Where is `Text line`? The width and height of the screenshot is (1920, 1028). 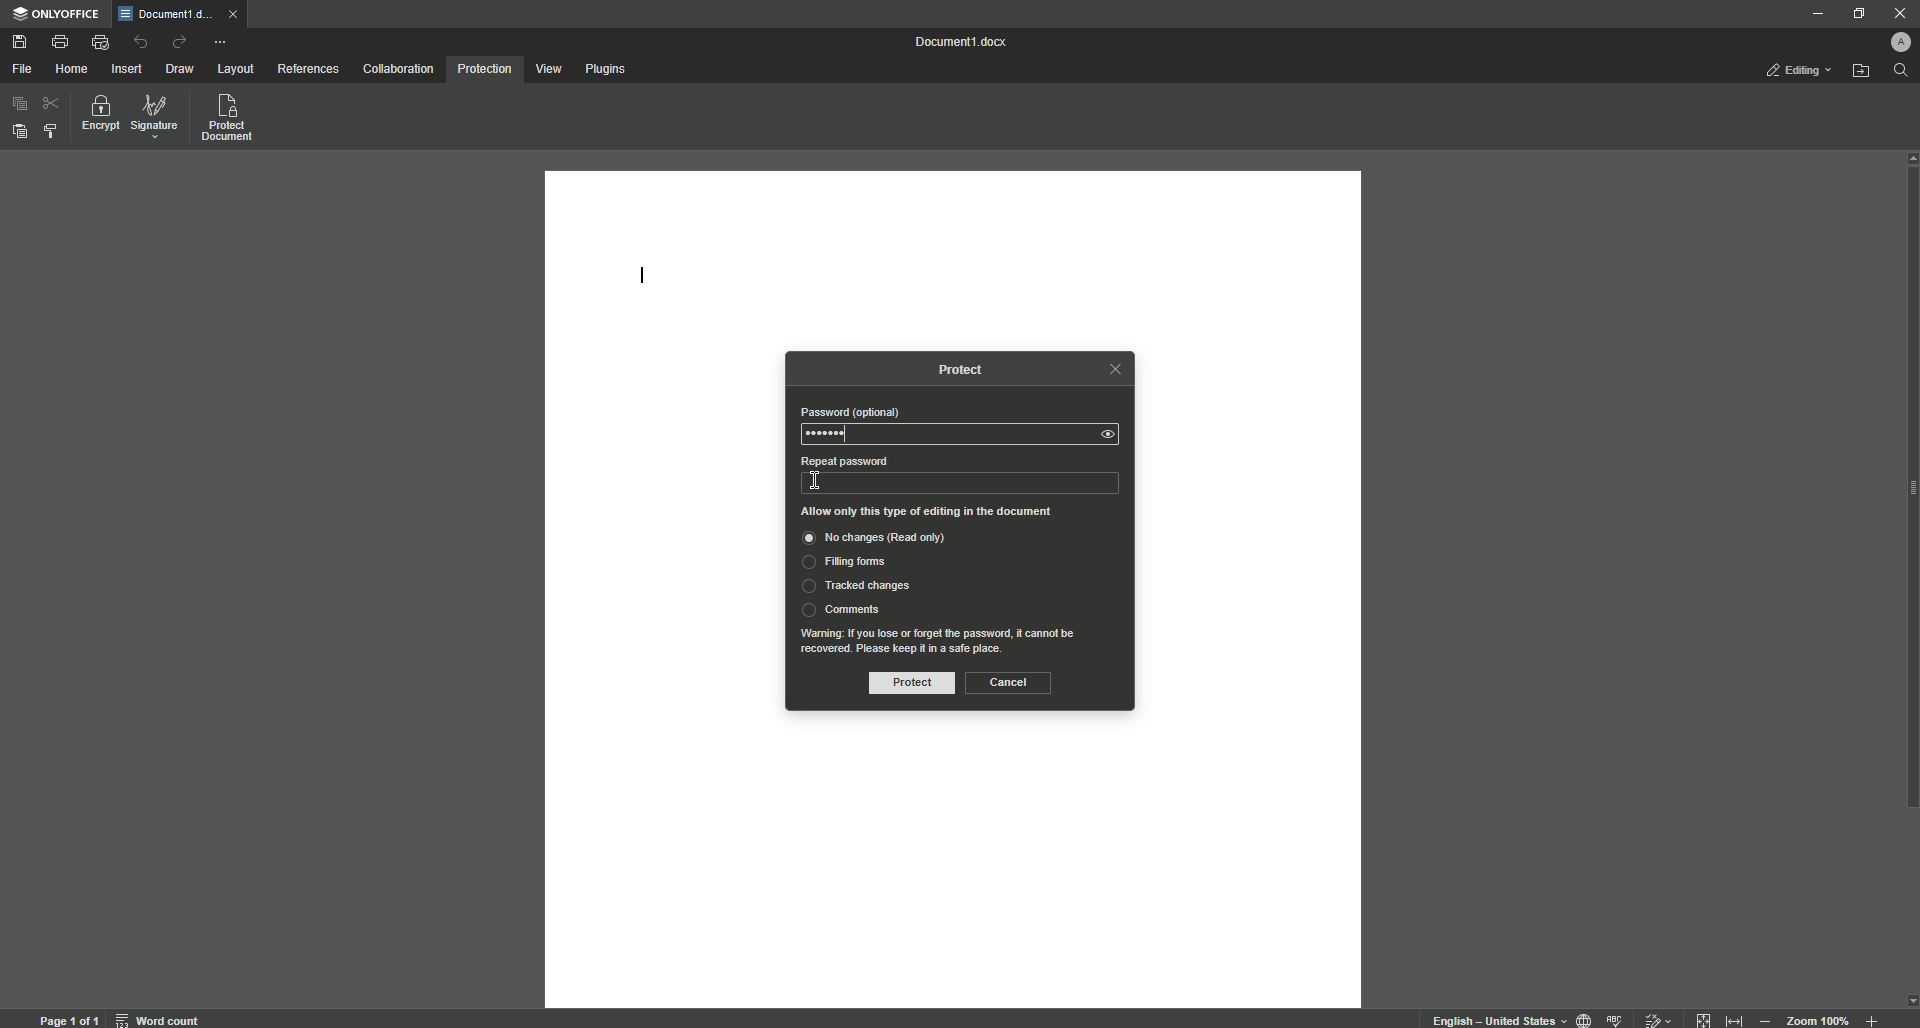 Text line is located at coordinates (645, 279).